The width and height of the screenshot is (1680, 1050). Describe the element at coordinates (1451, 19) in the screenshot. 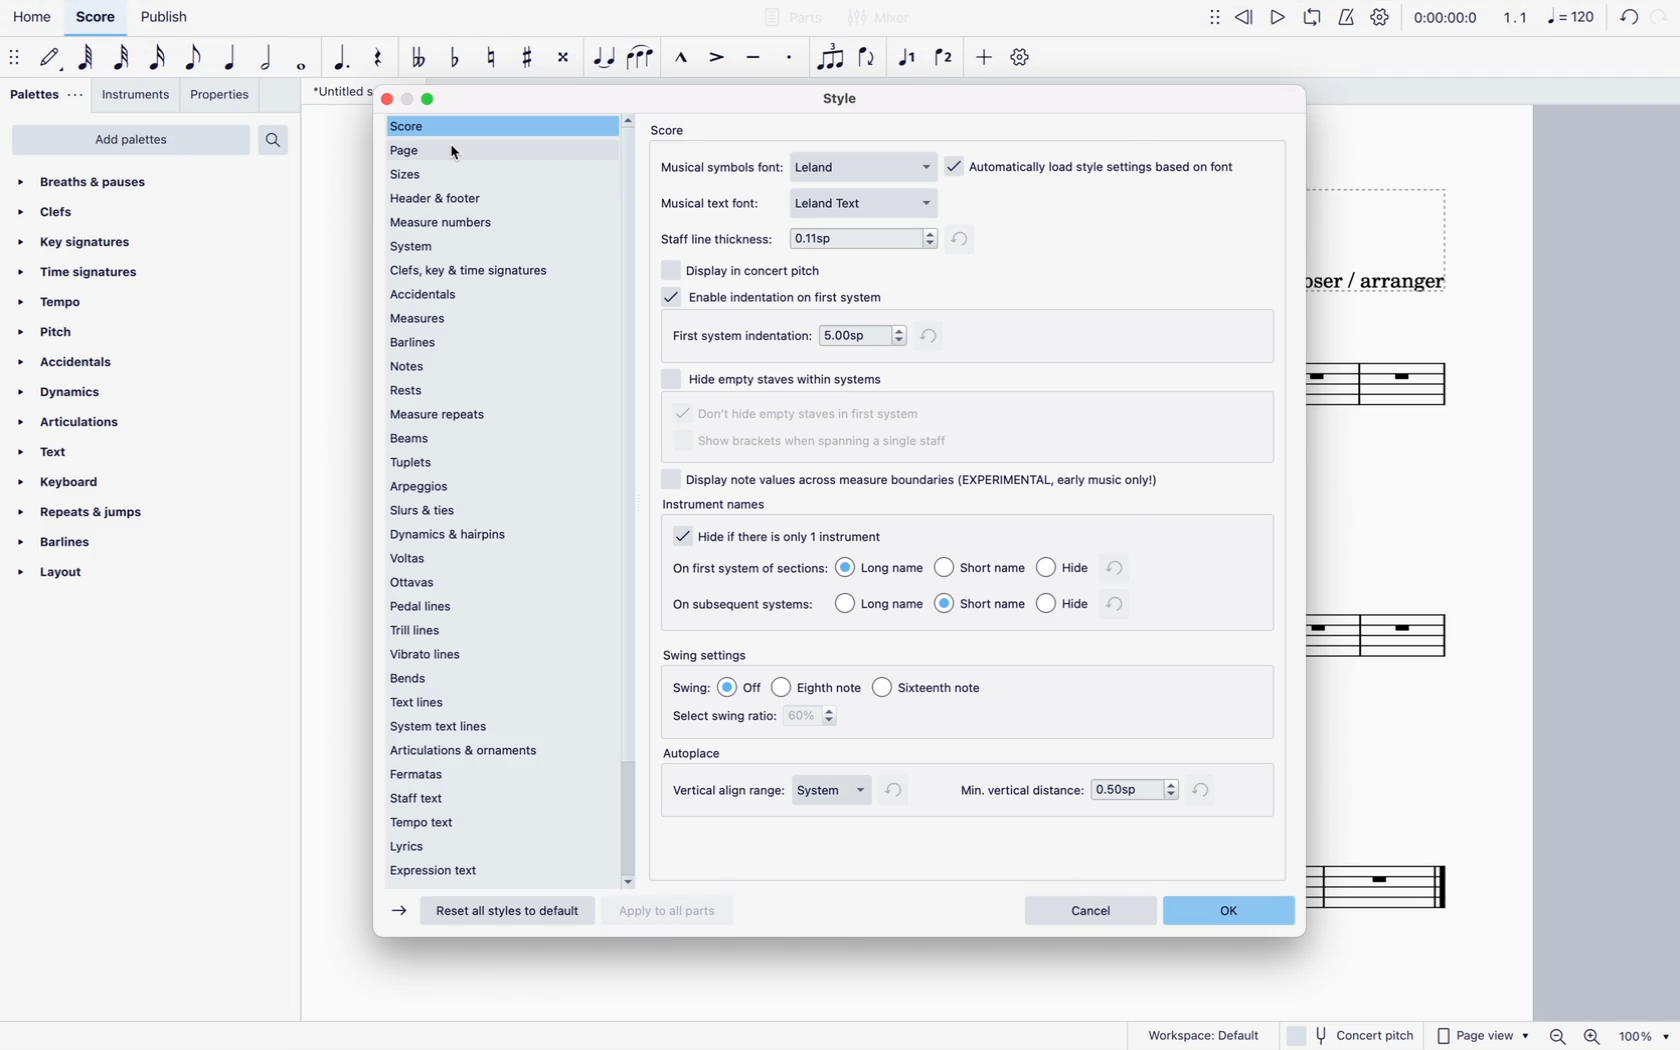

I see `timeframe` at that location.